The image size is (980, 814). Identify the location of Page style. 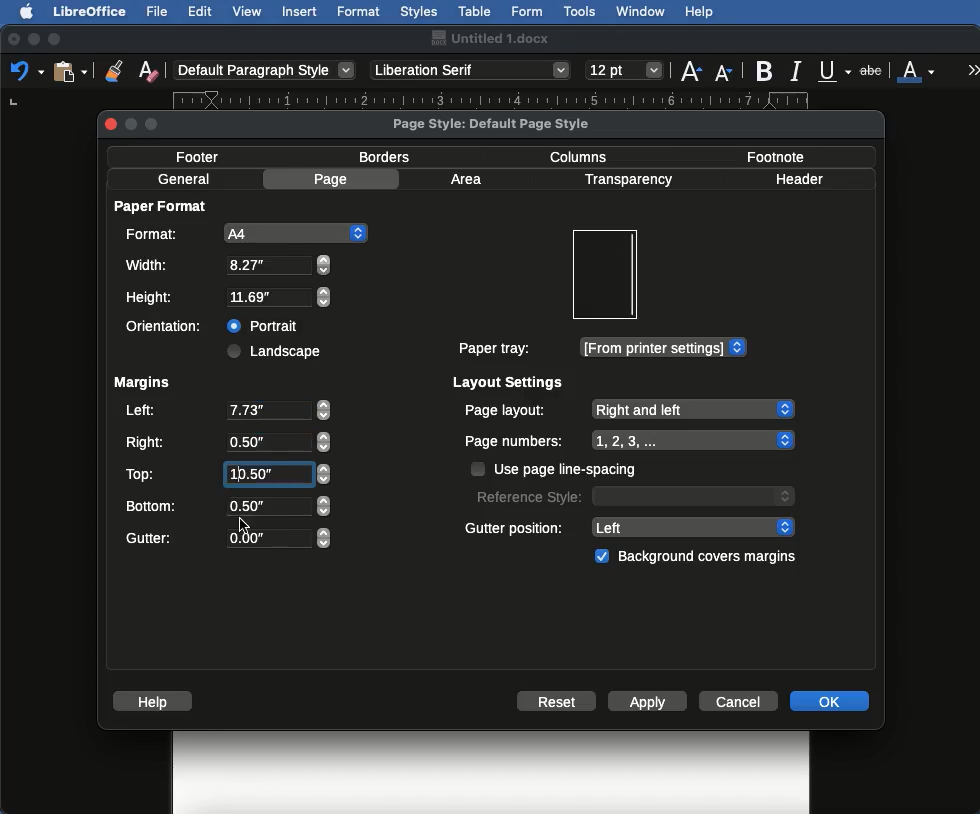
(508, 123).